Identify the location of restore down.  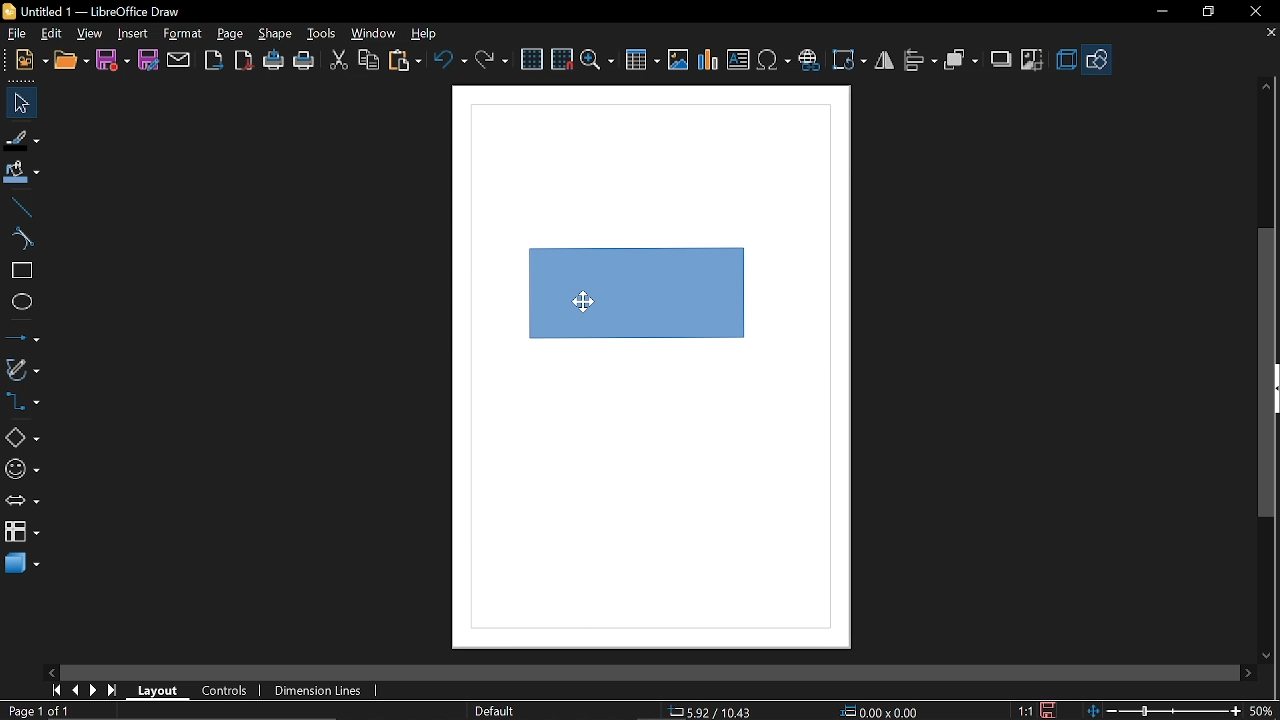
(1208, 12).